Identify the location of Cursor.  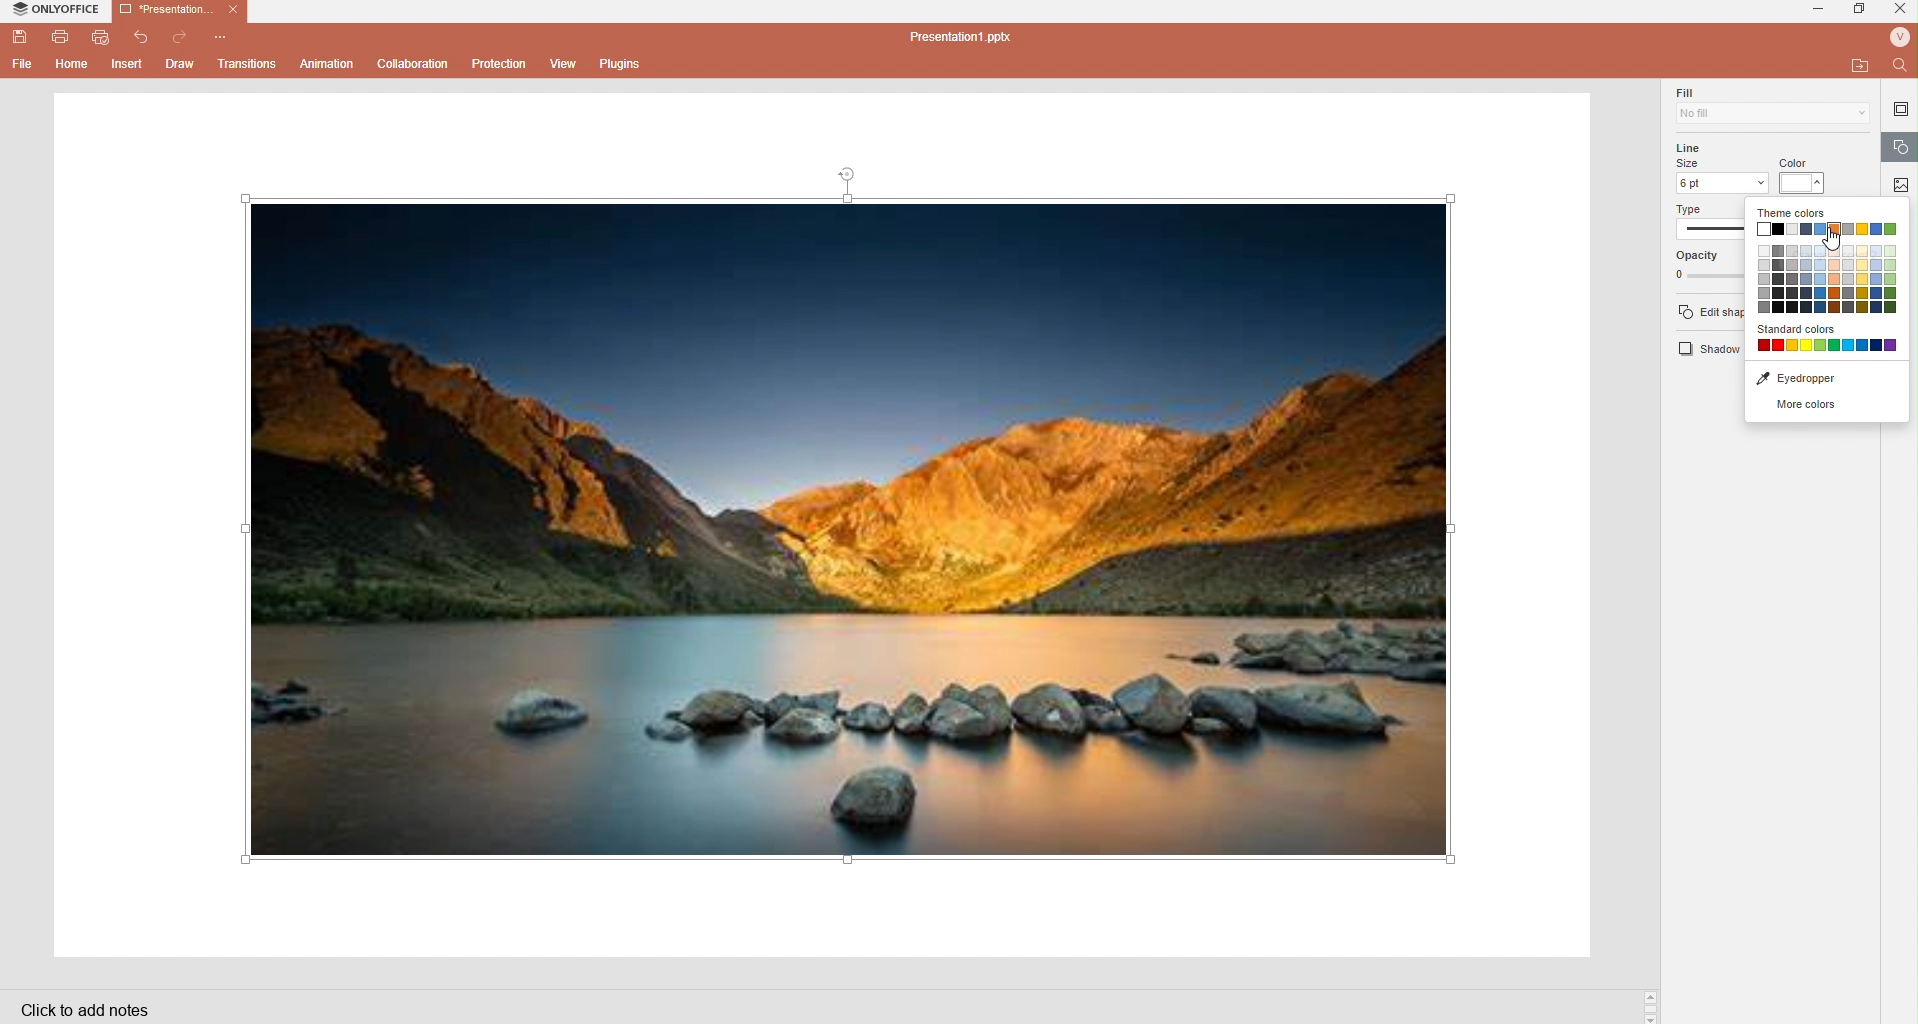
(1834, 240).